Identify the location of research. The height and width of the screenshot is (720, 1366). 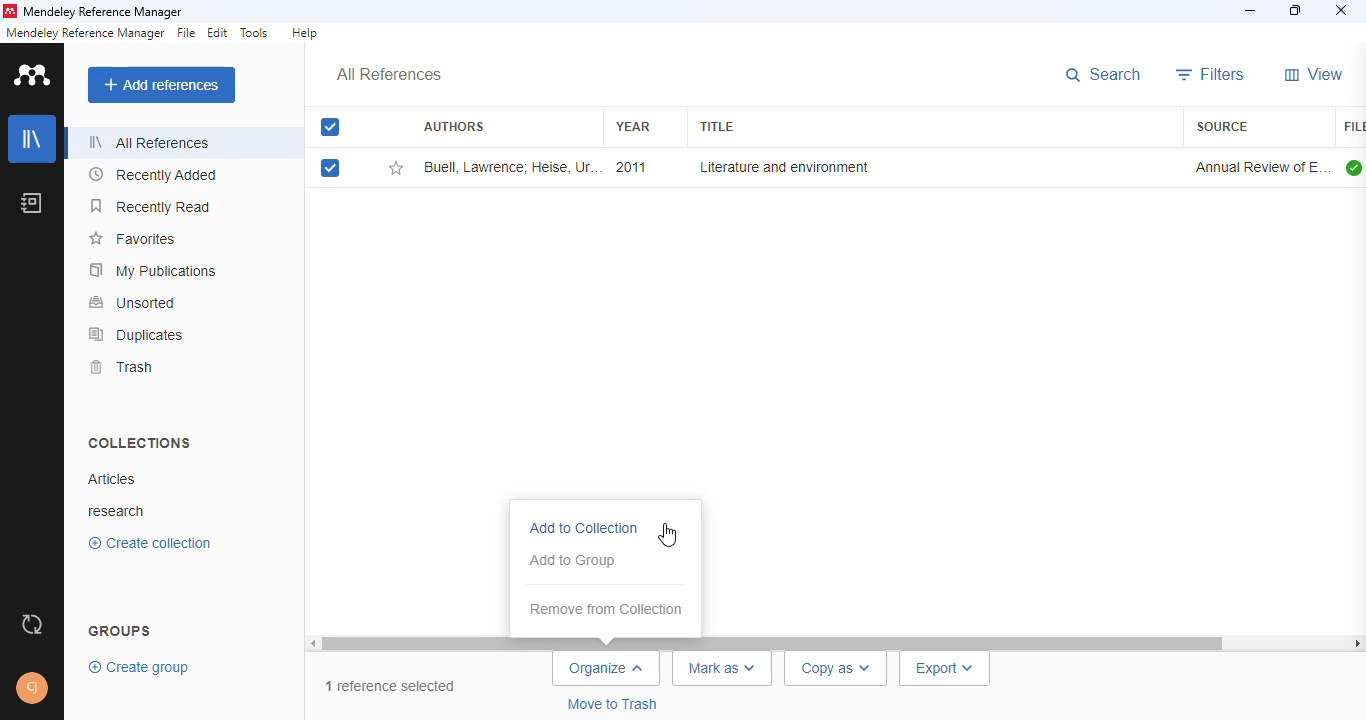
(121, 510).